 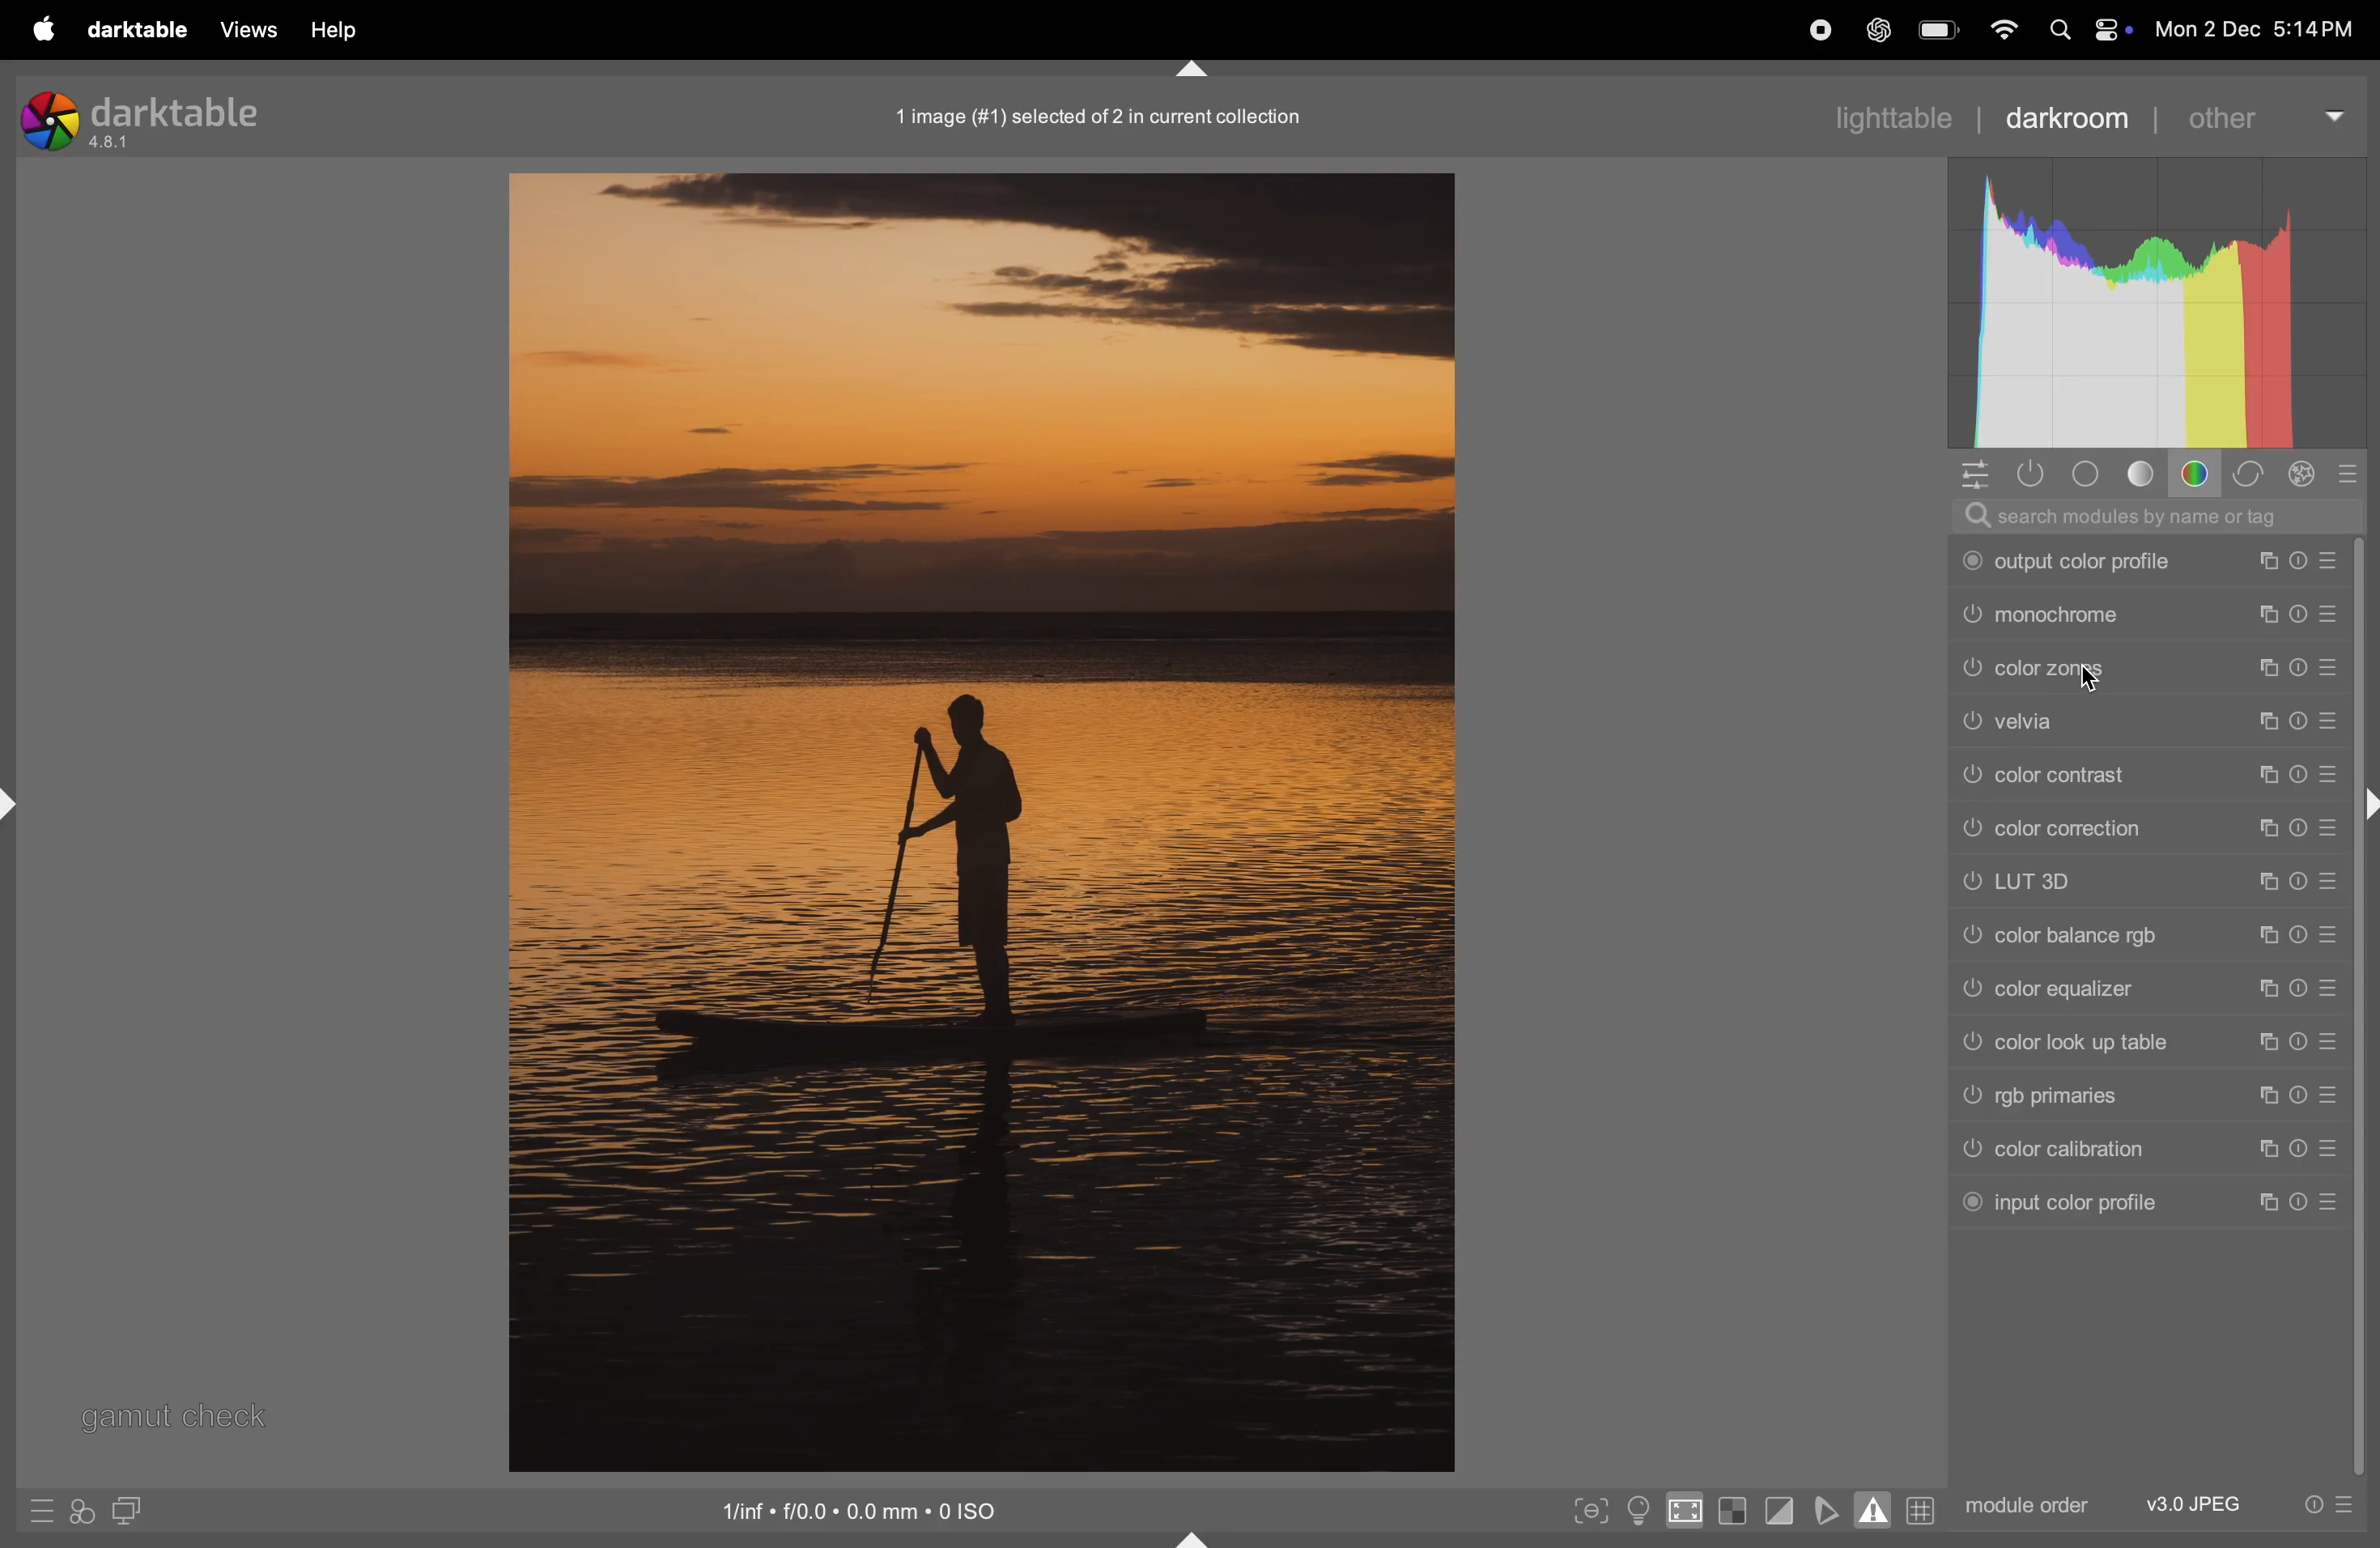 I want to click on output color profile, so click(x=2077, y=562).